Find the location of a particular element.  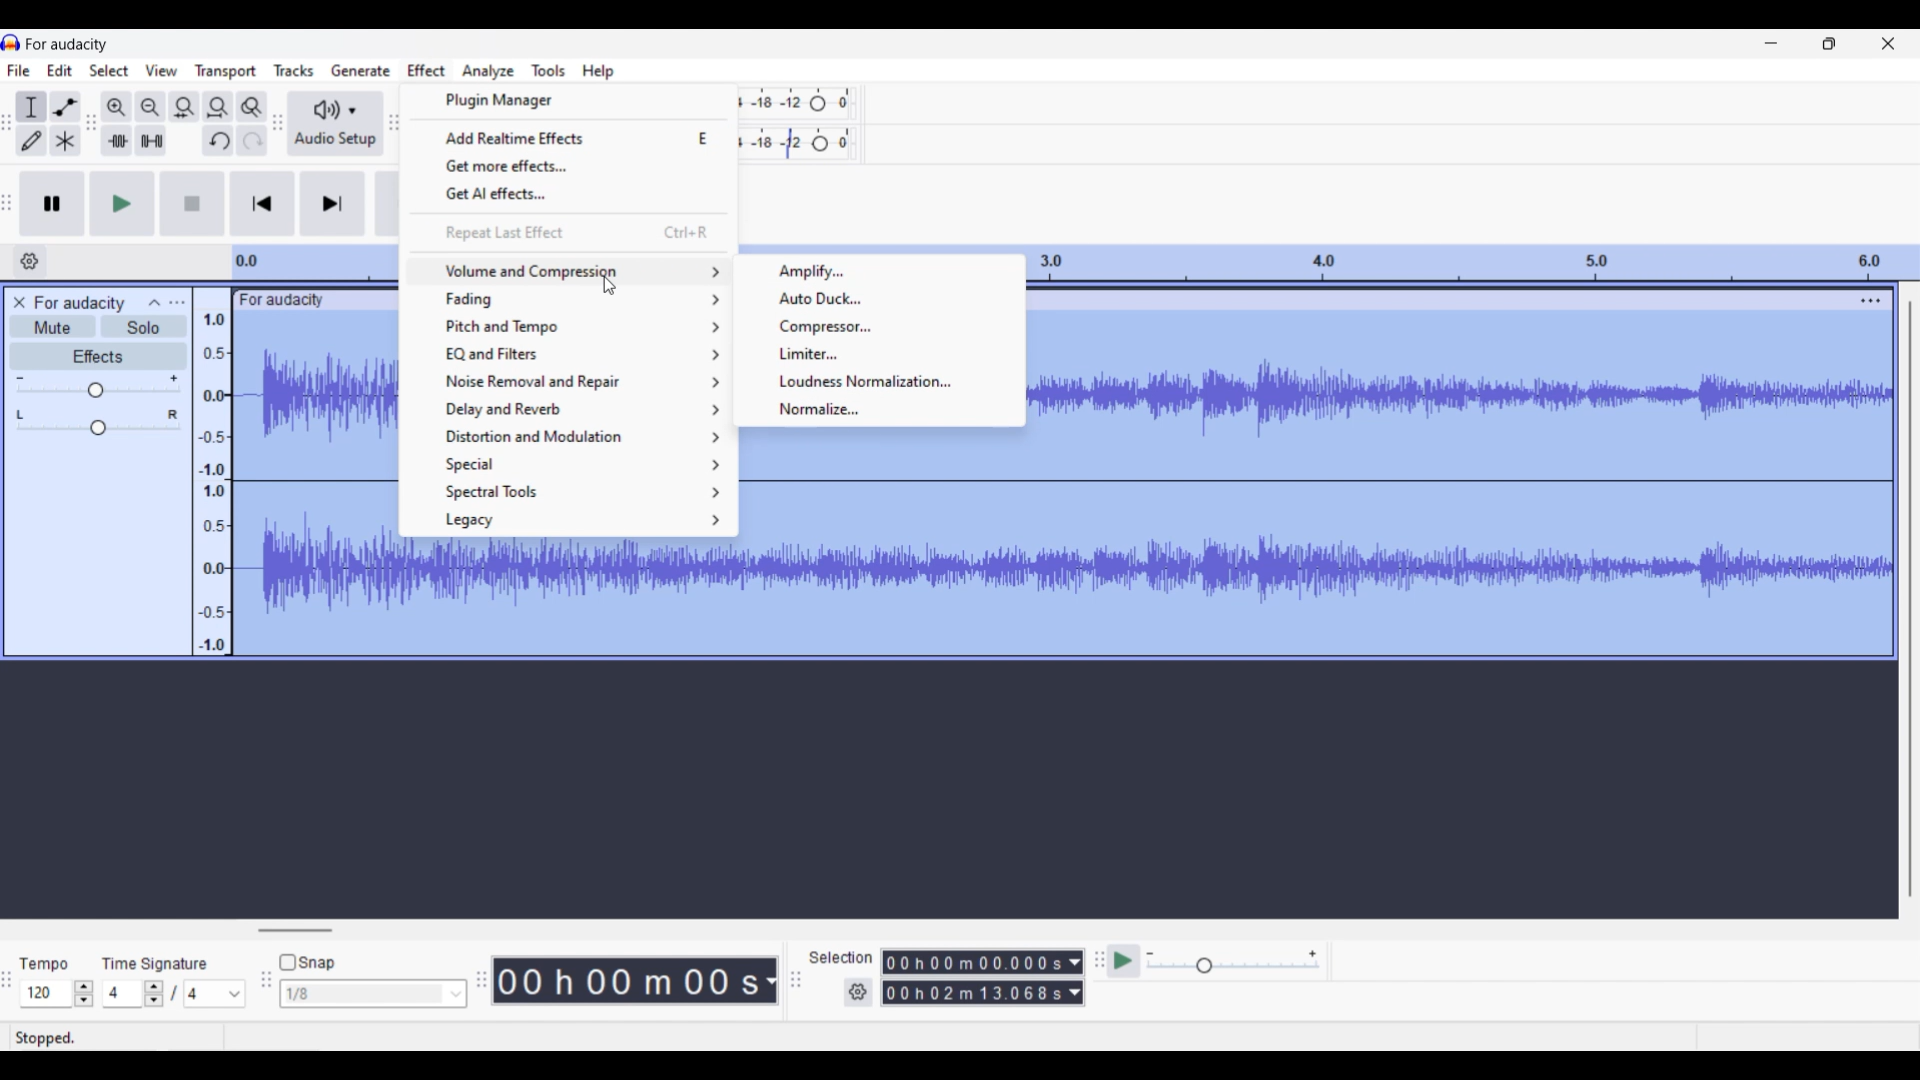

Pitch and tempo is located at coordinates (569, 327).